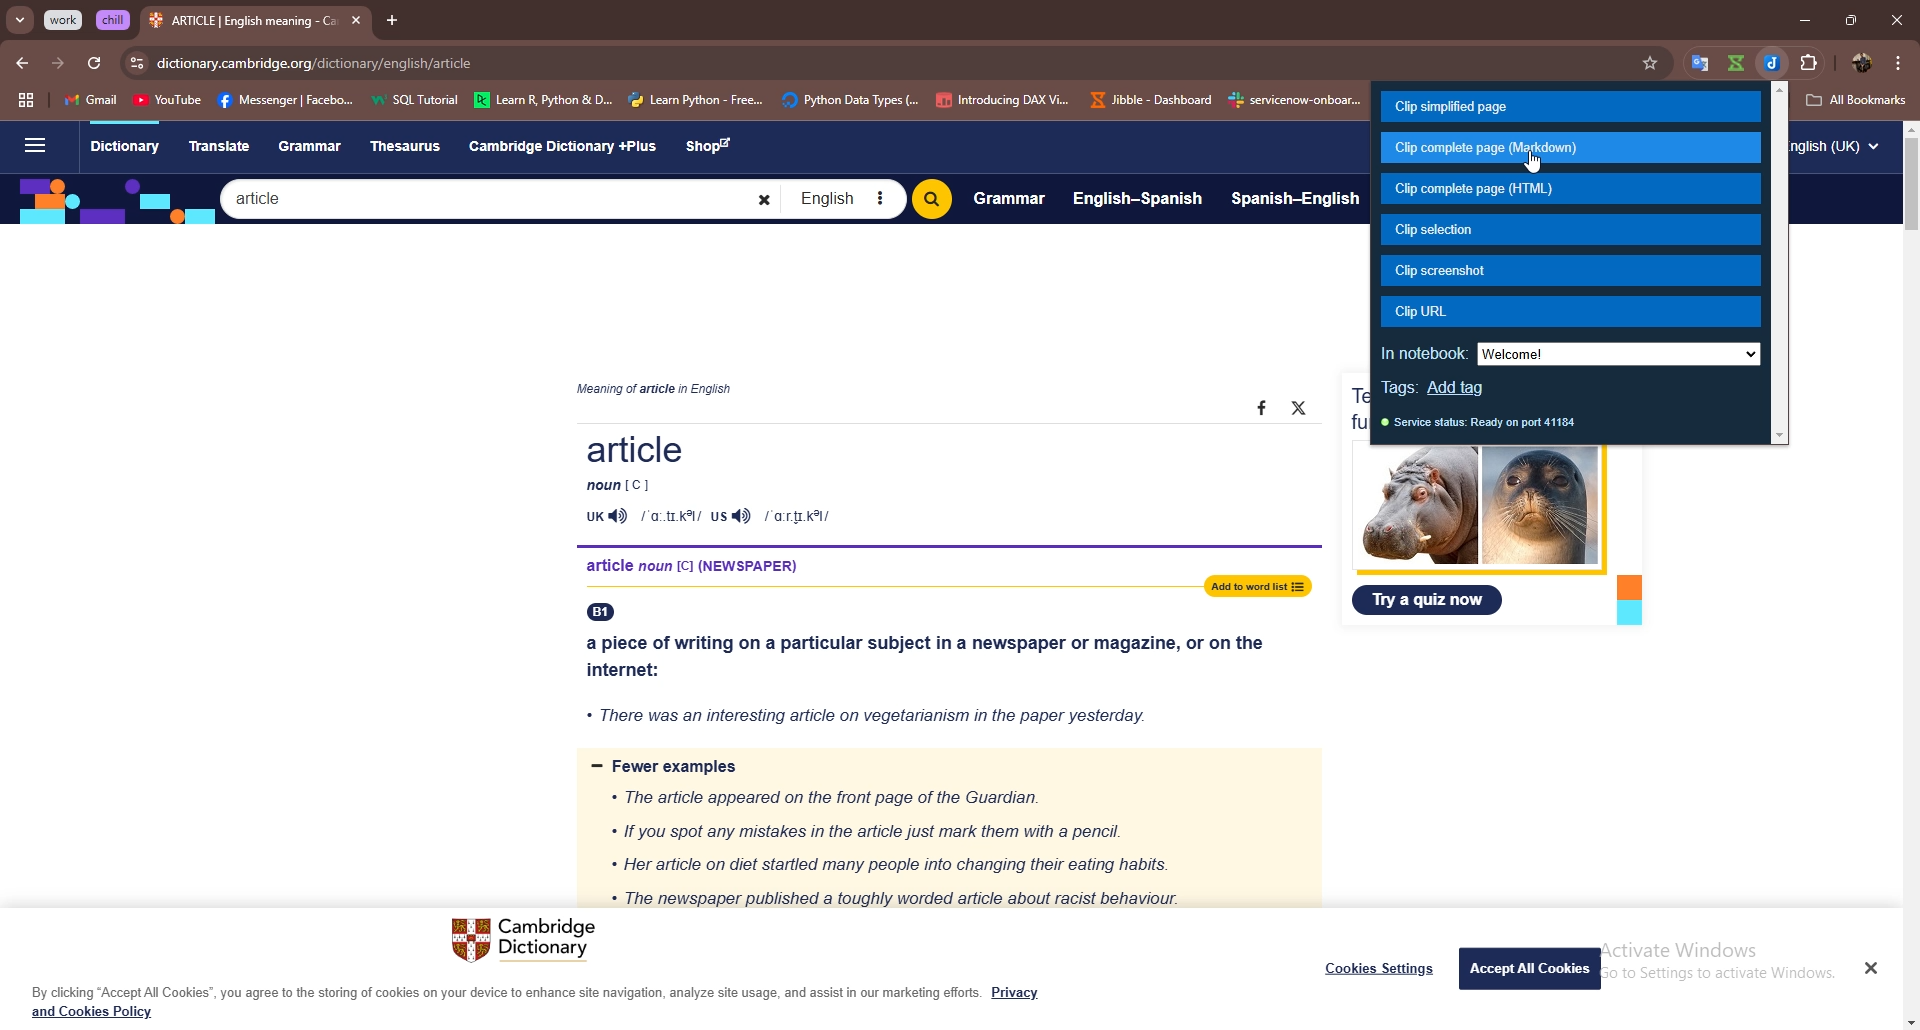 The image size is (1920, 1030). What do you see at coordinates (715, 98) in the screenshot?
I see `bookmarks bar` at bounding box center [715, 98].